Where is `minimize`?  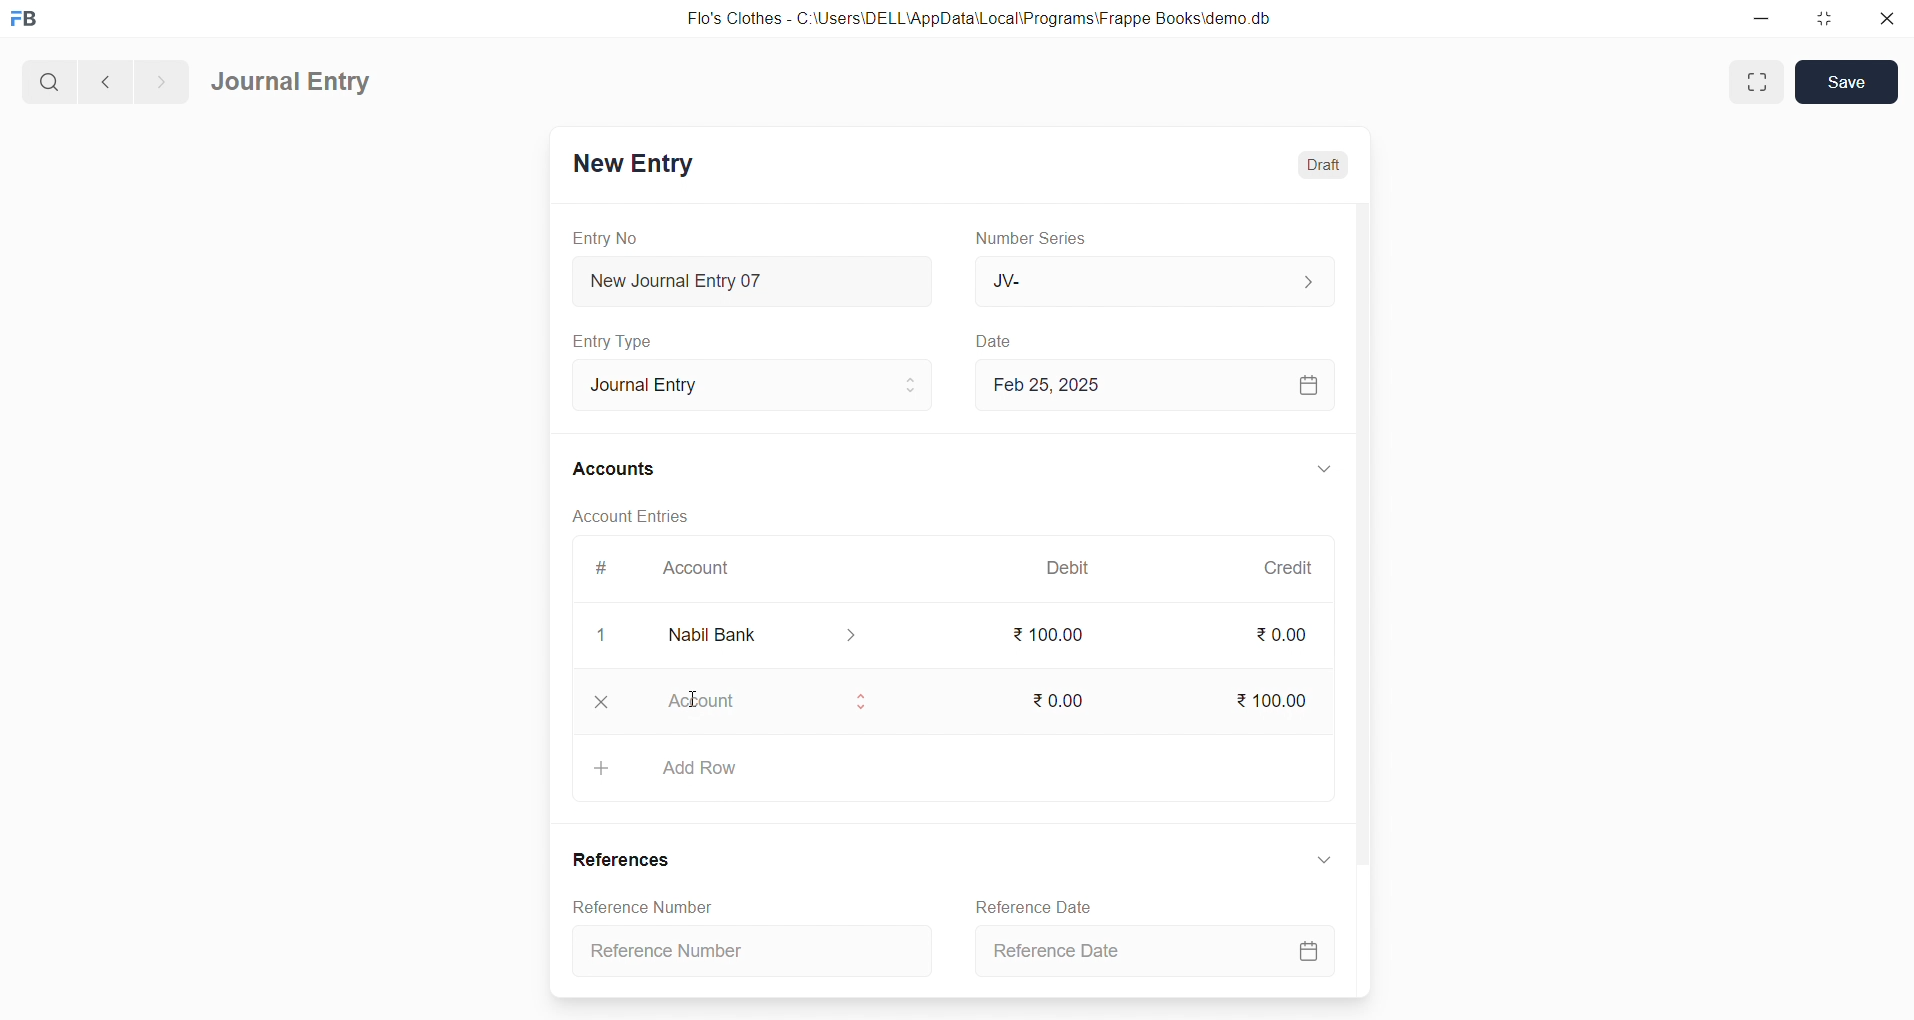
minimize is located at coordinates (1760, 20).